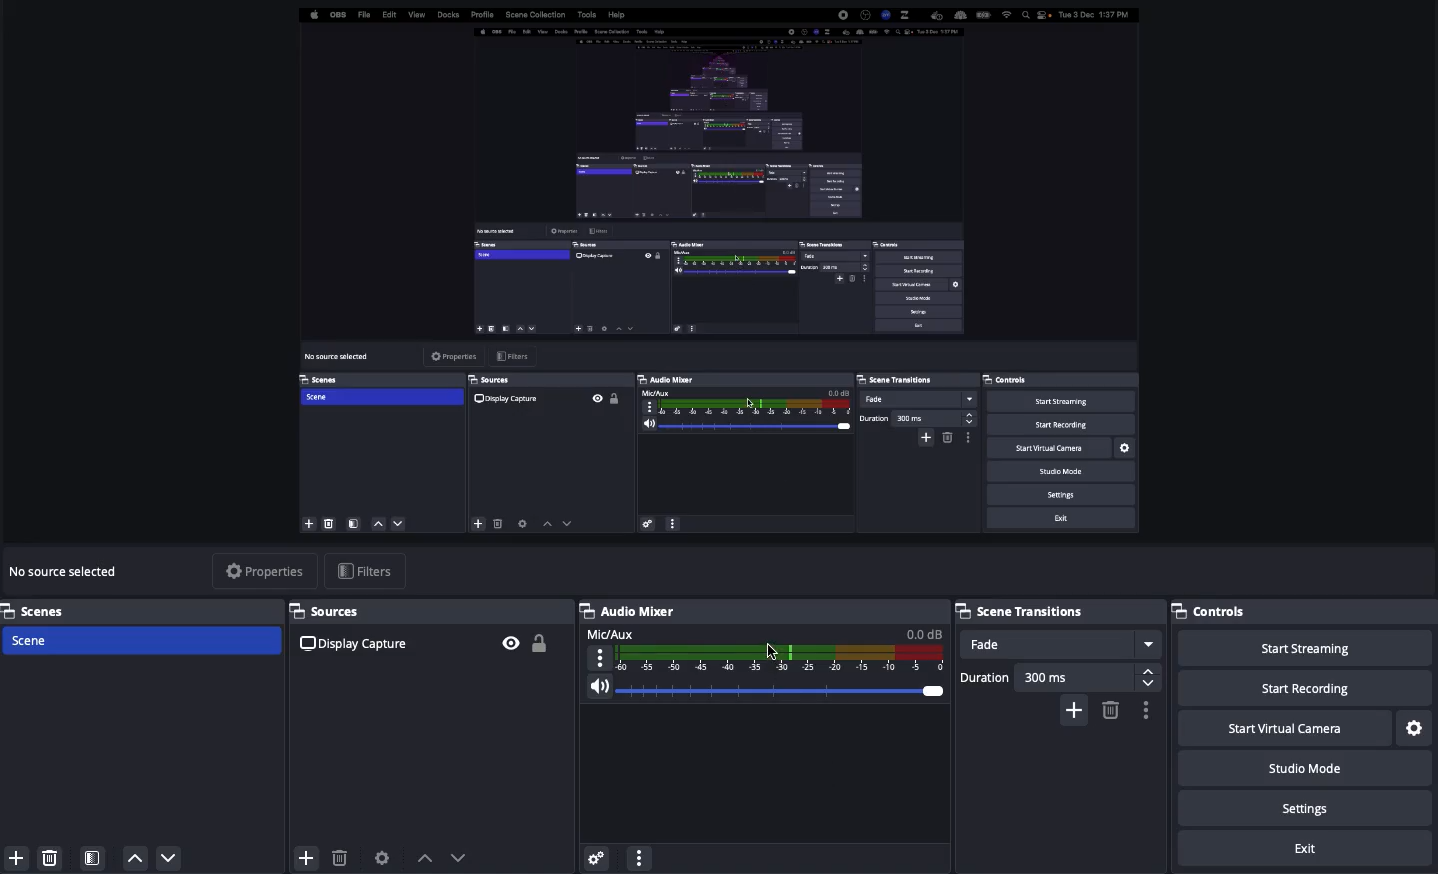  I want to click on Source preferences , so click(384, 856).